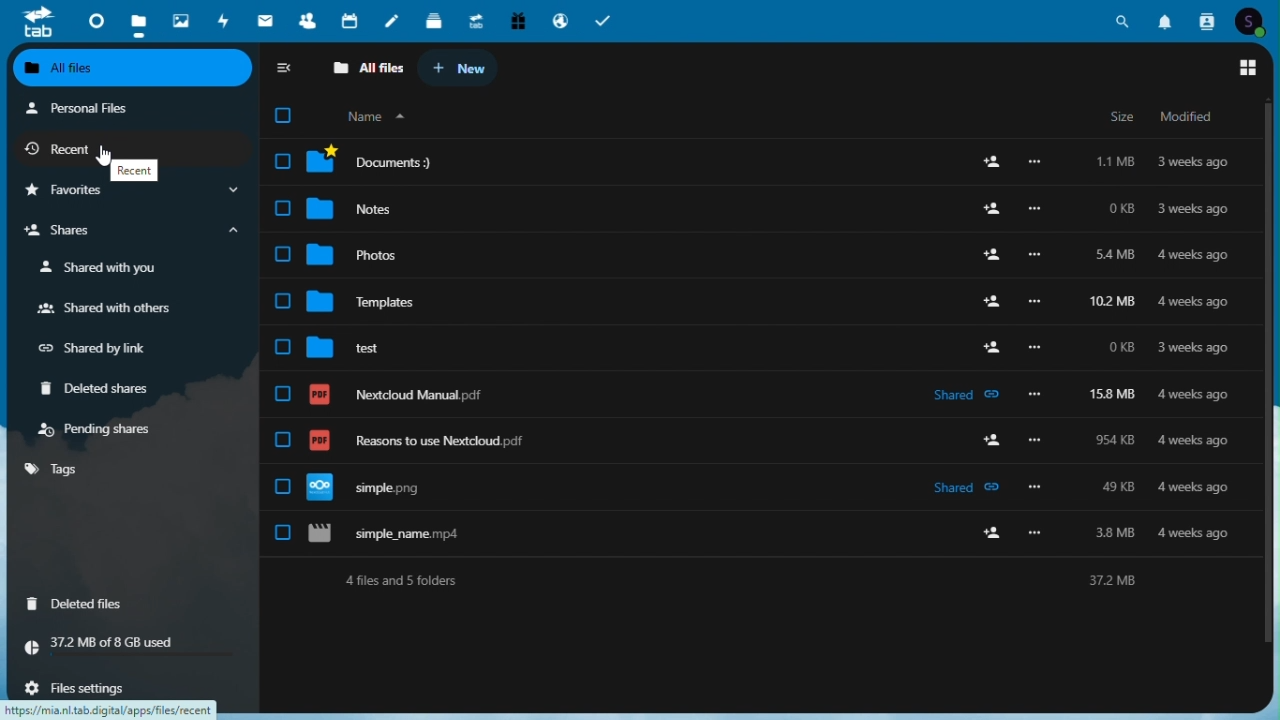 Image resolution: width=1280 pixels, height=720 pixels. I want to click on Dashboard, so click(94, 19).